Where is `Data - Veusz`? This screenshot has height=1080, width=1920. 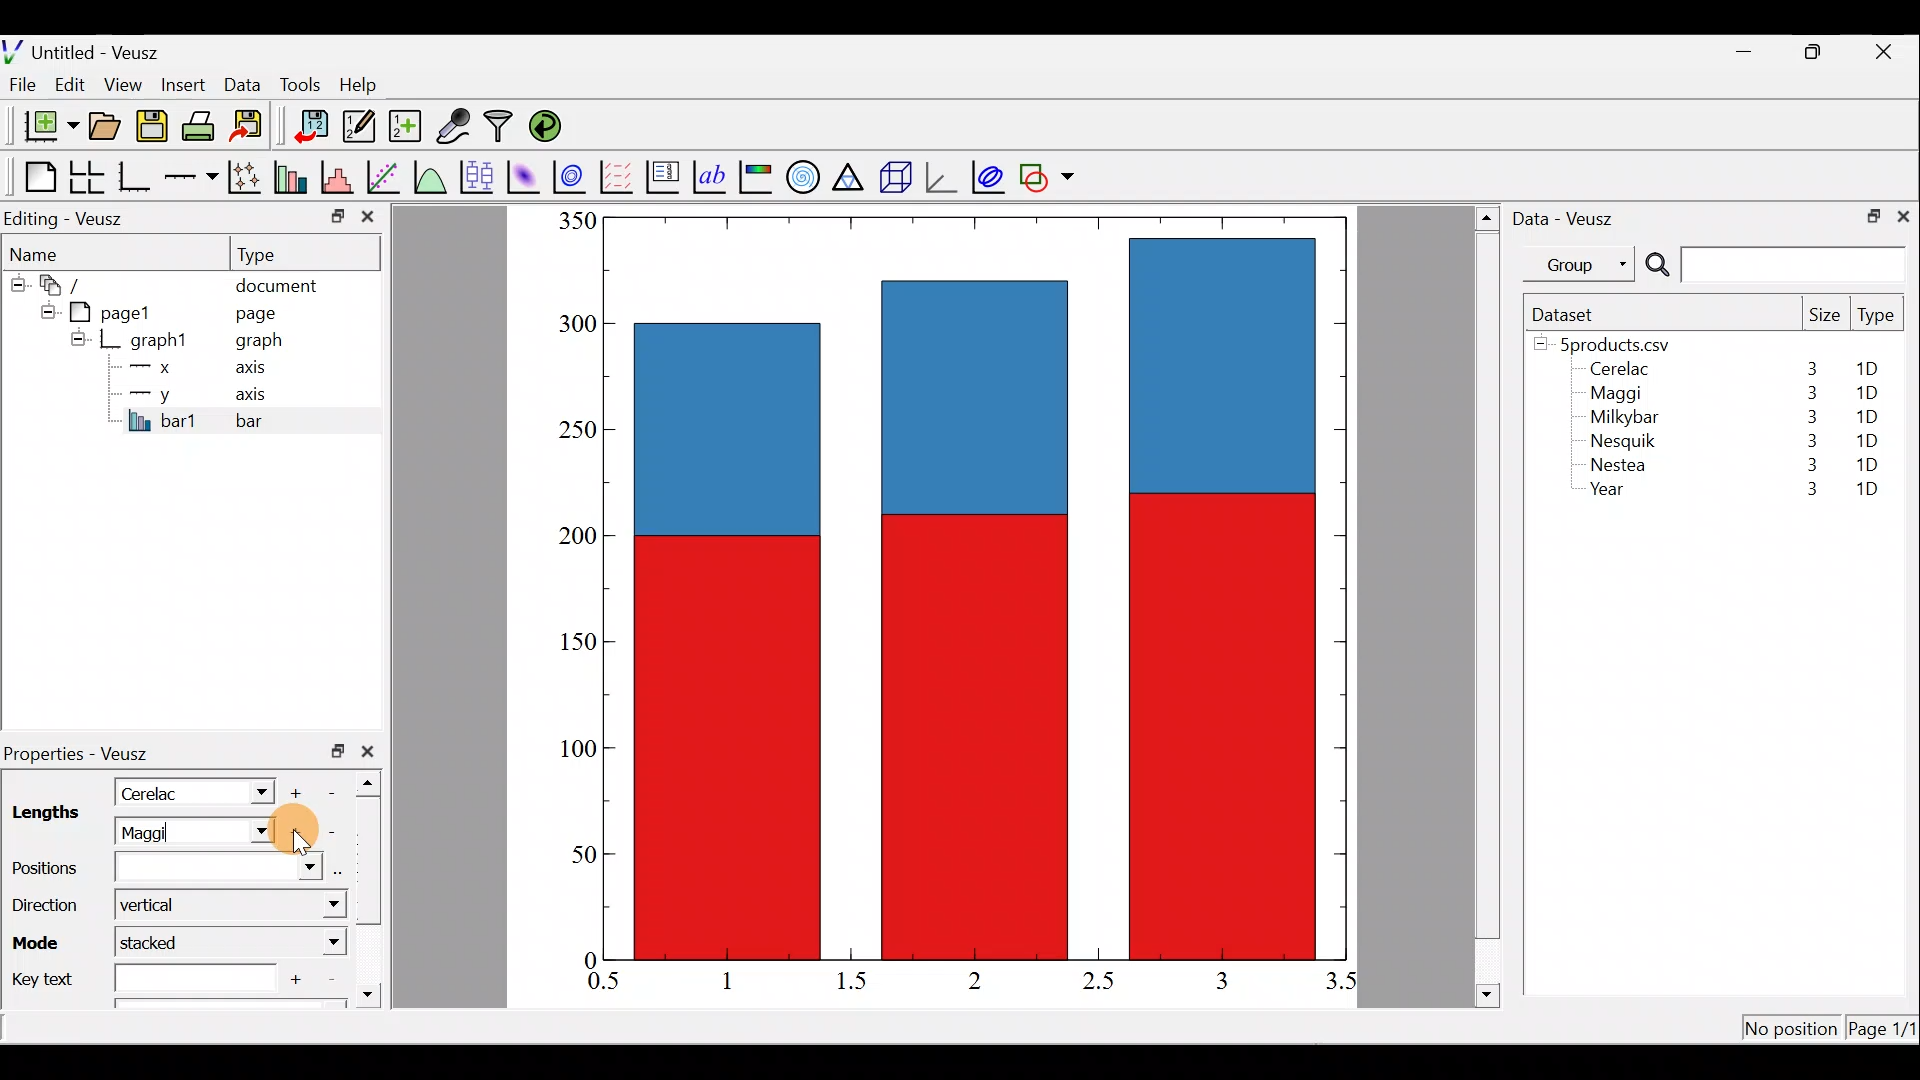 Data - Veusz is located at coordinates (1568, 216).